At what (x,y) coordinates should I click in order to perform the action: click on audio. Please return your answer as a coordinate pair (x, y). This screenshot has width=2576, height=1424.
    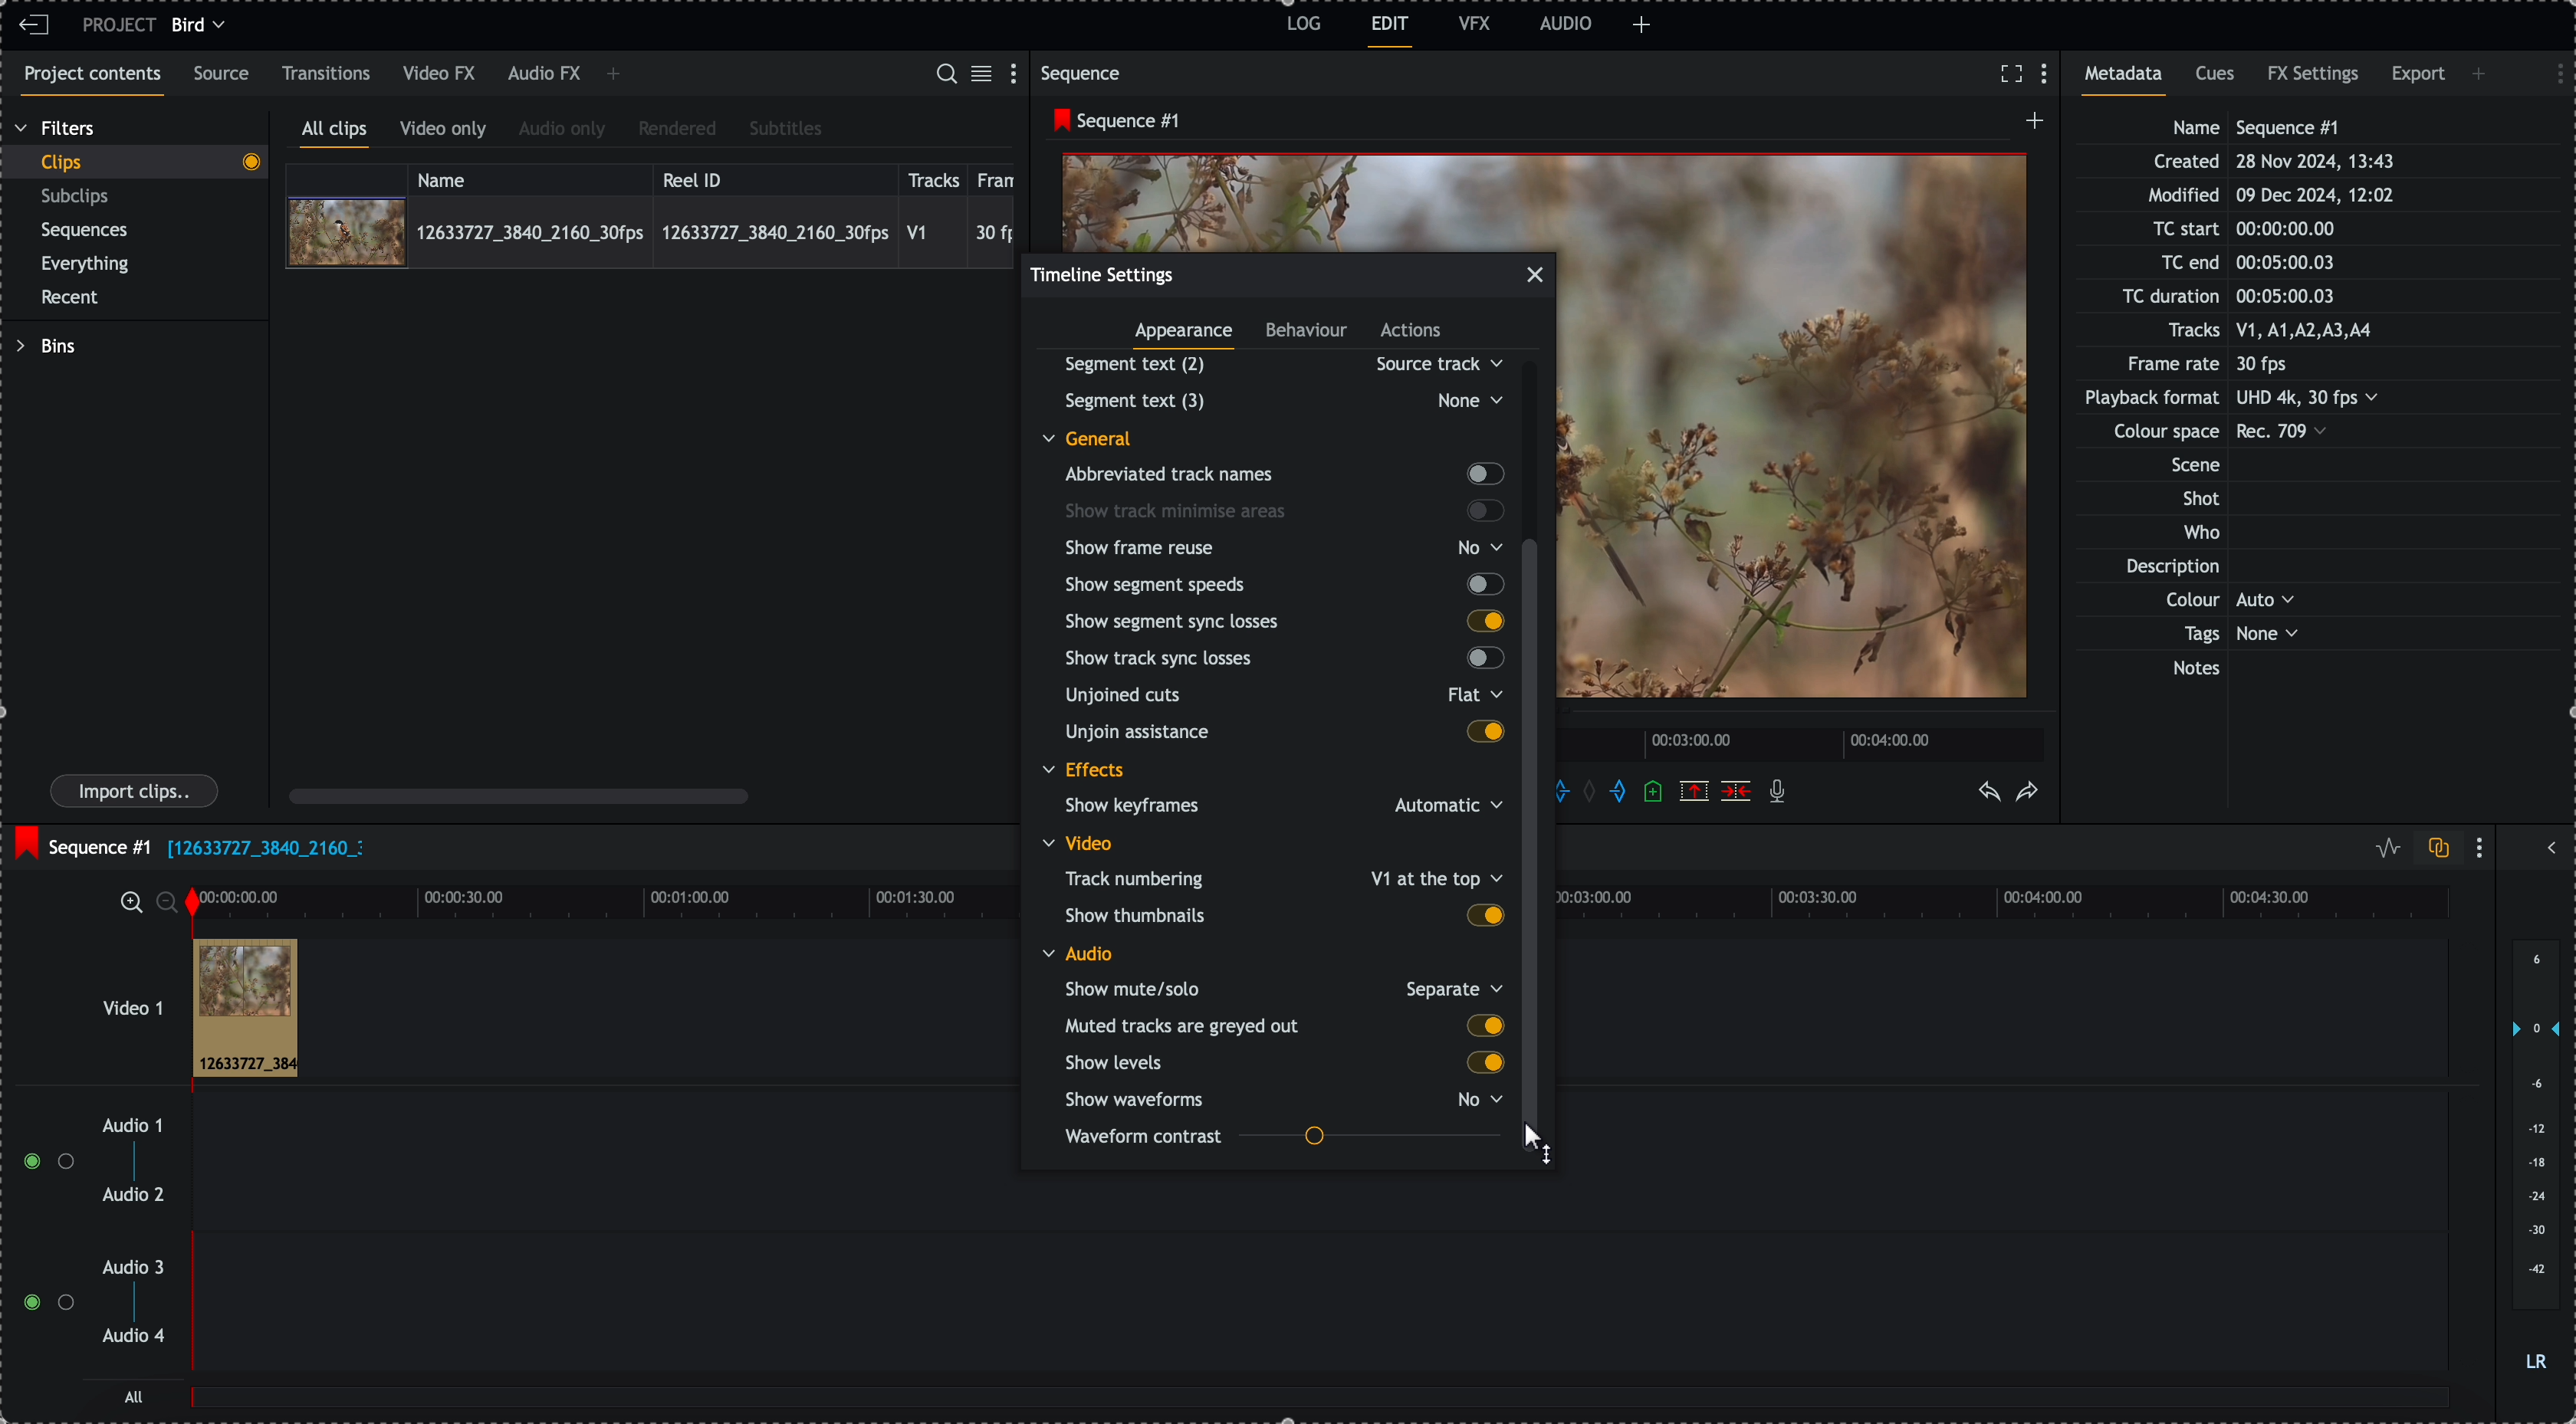
    Looking at the image, I should click on (1078, 953).